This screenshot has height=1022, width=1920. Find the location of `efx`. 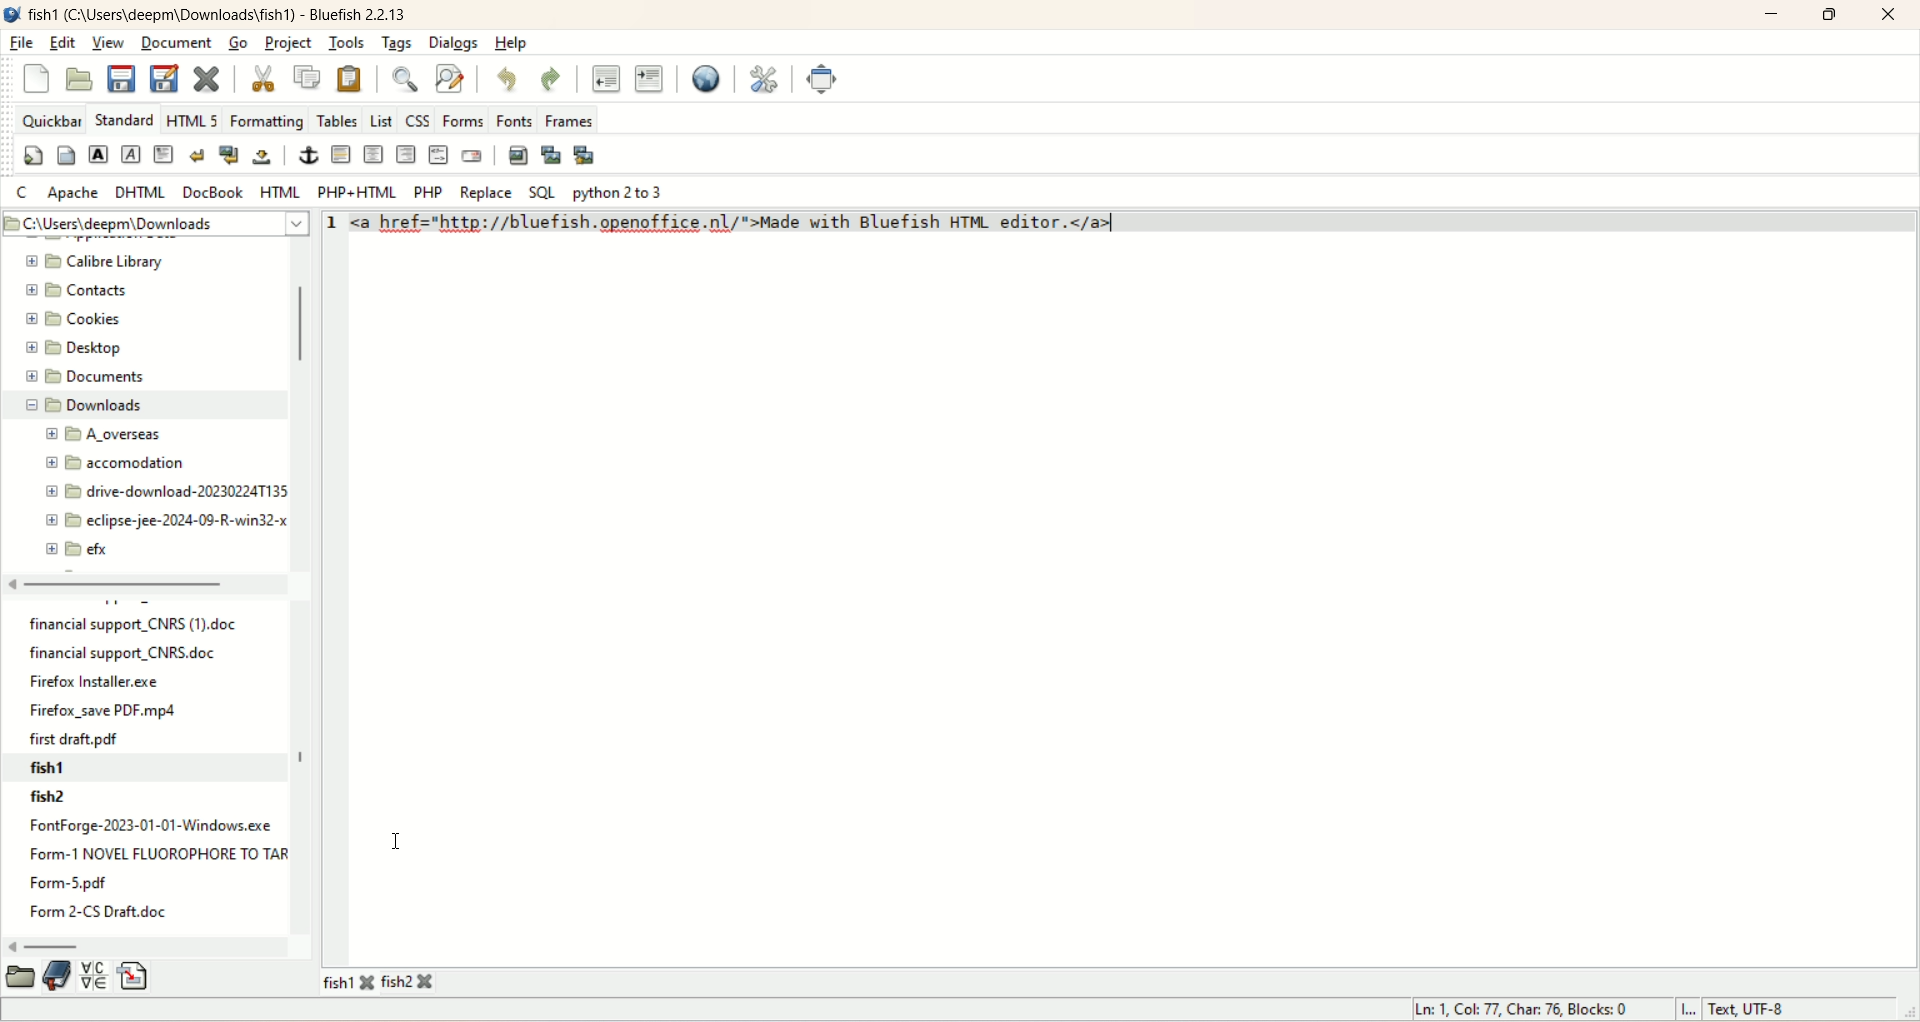

efx is located at coordinates (79, 550).